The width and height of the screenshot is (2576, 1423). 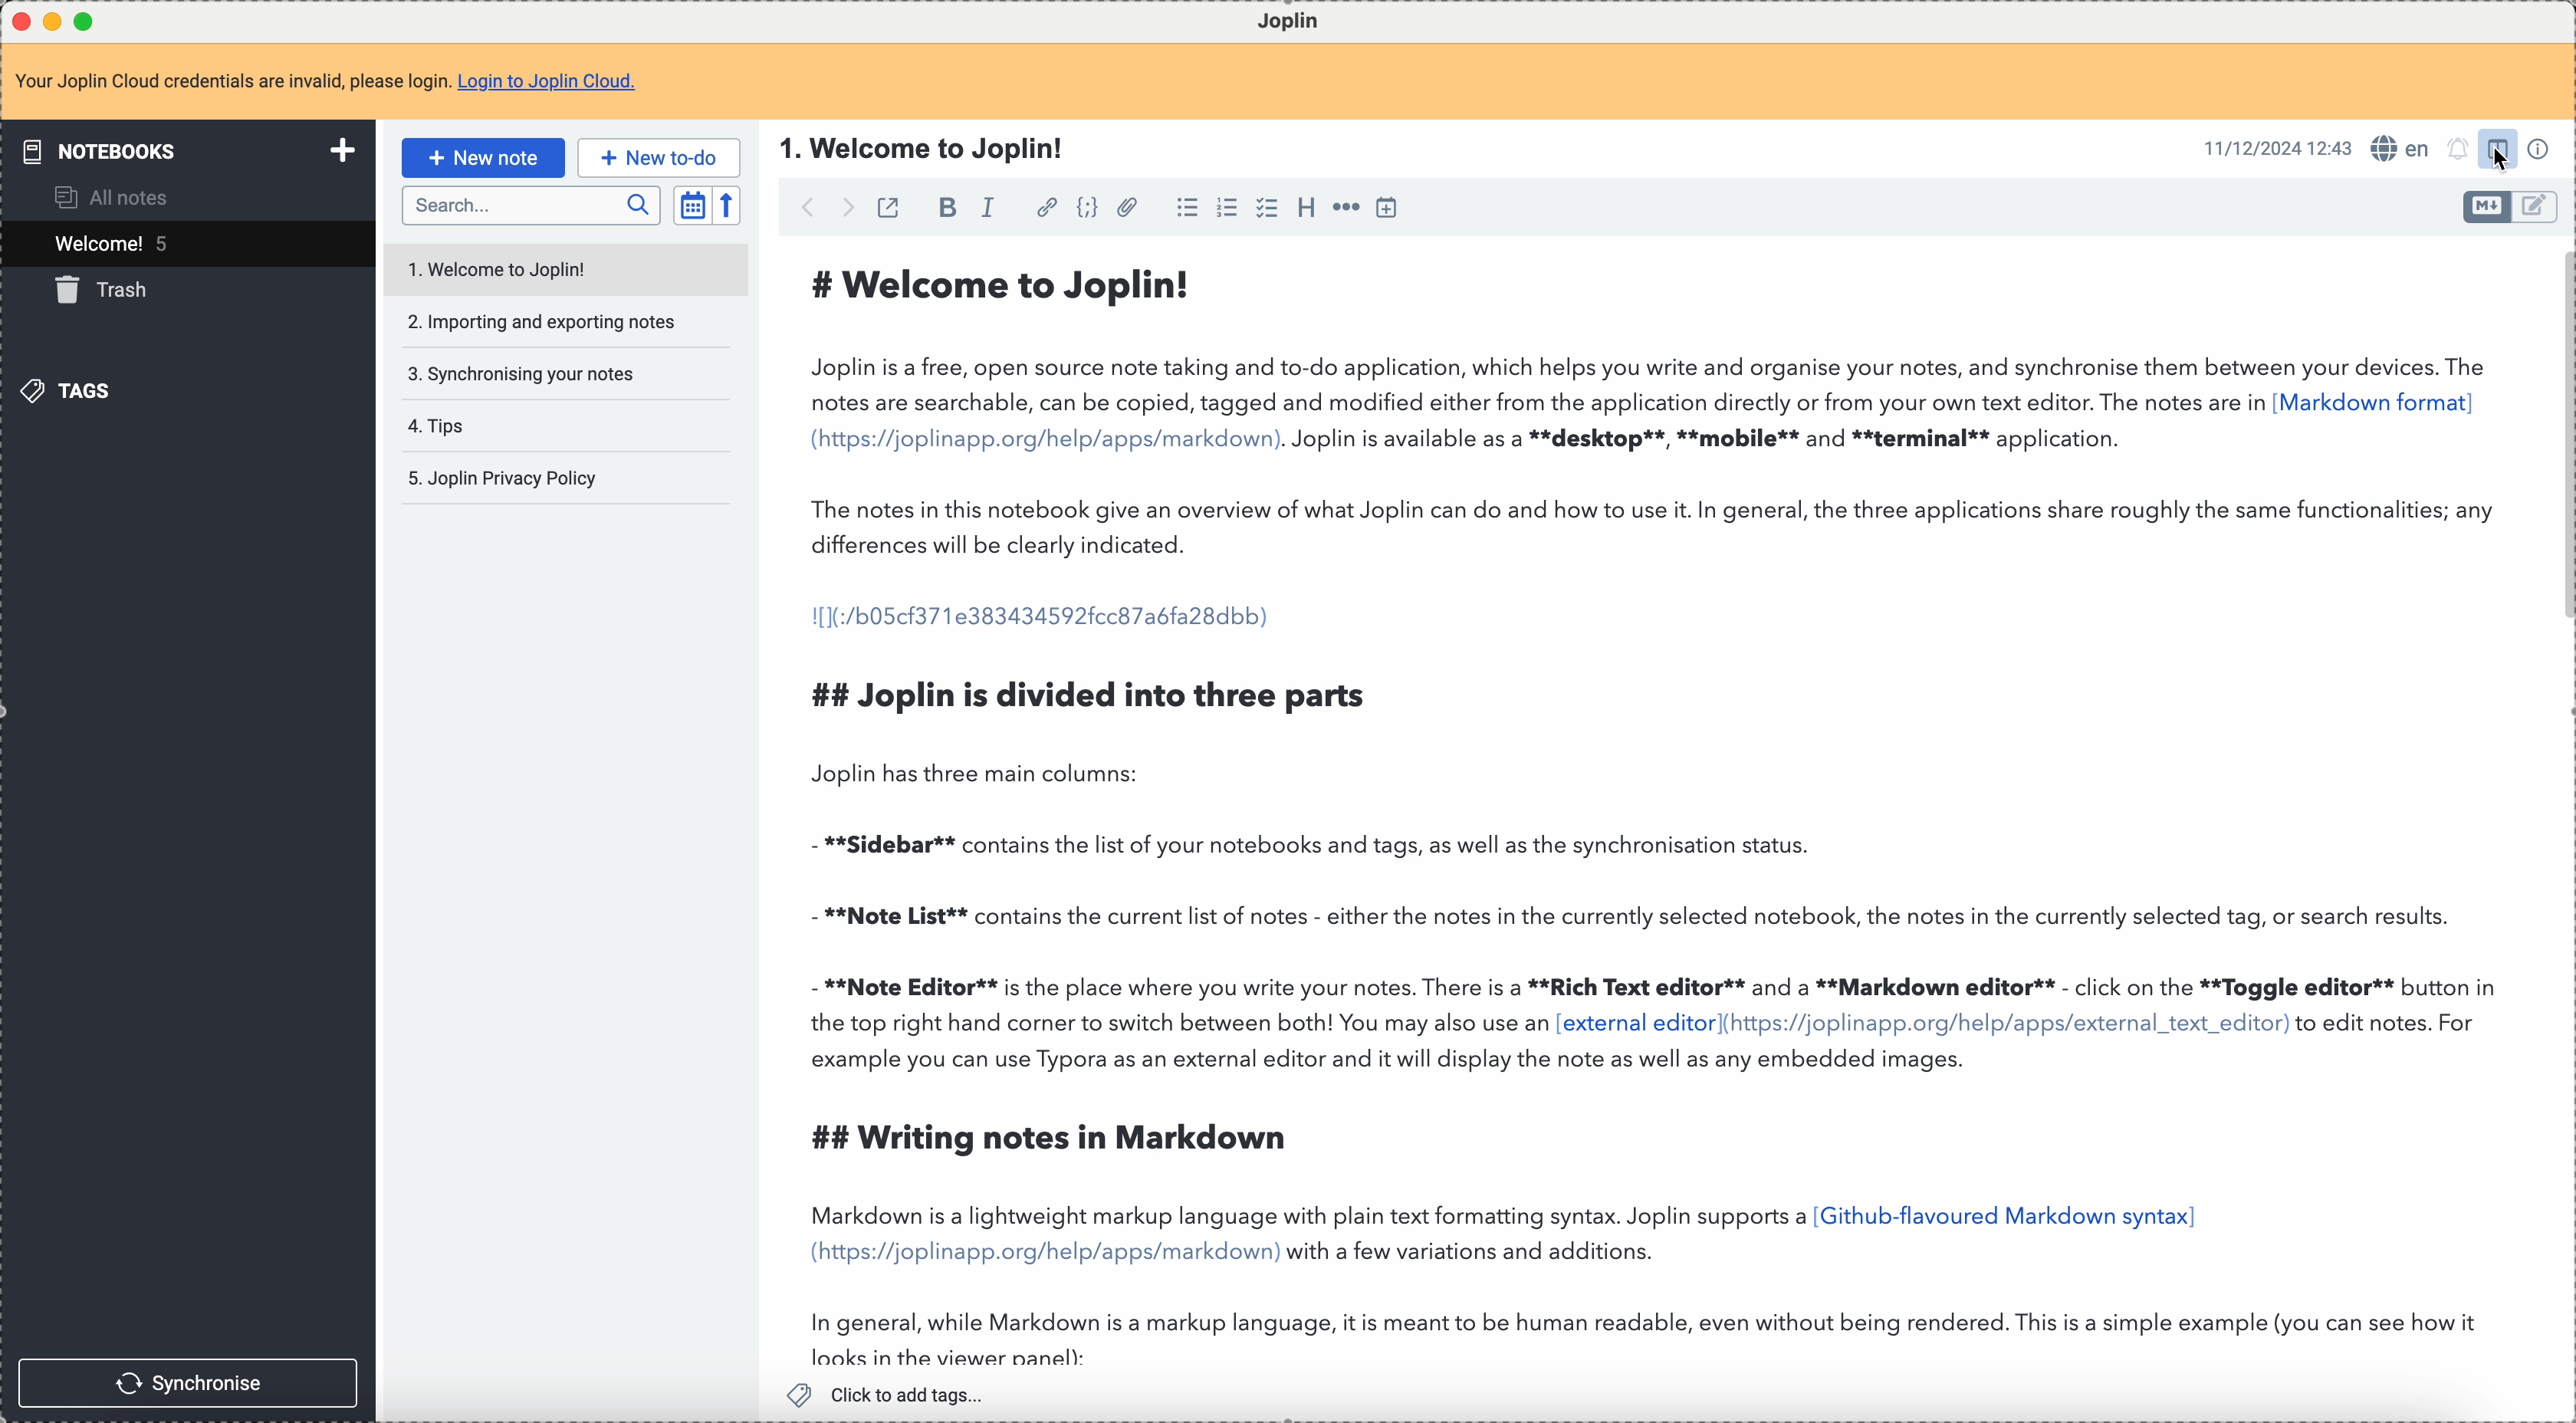 What do you see at coordinates (230, 84) in the screenshot?
I see `Your Joplin Cloud credentials are invalid, please login.` at bounding box center [230, 84].